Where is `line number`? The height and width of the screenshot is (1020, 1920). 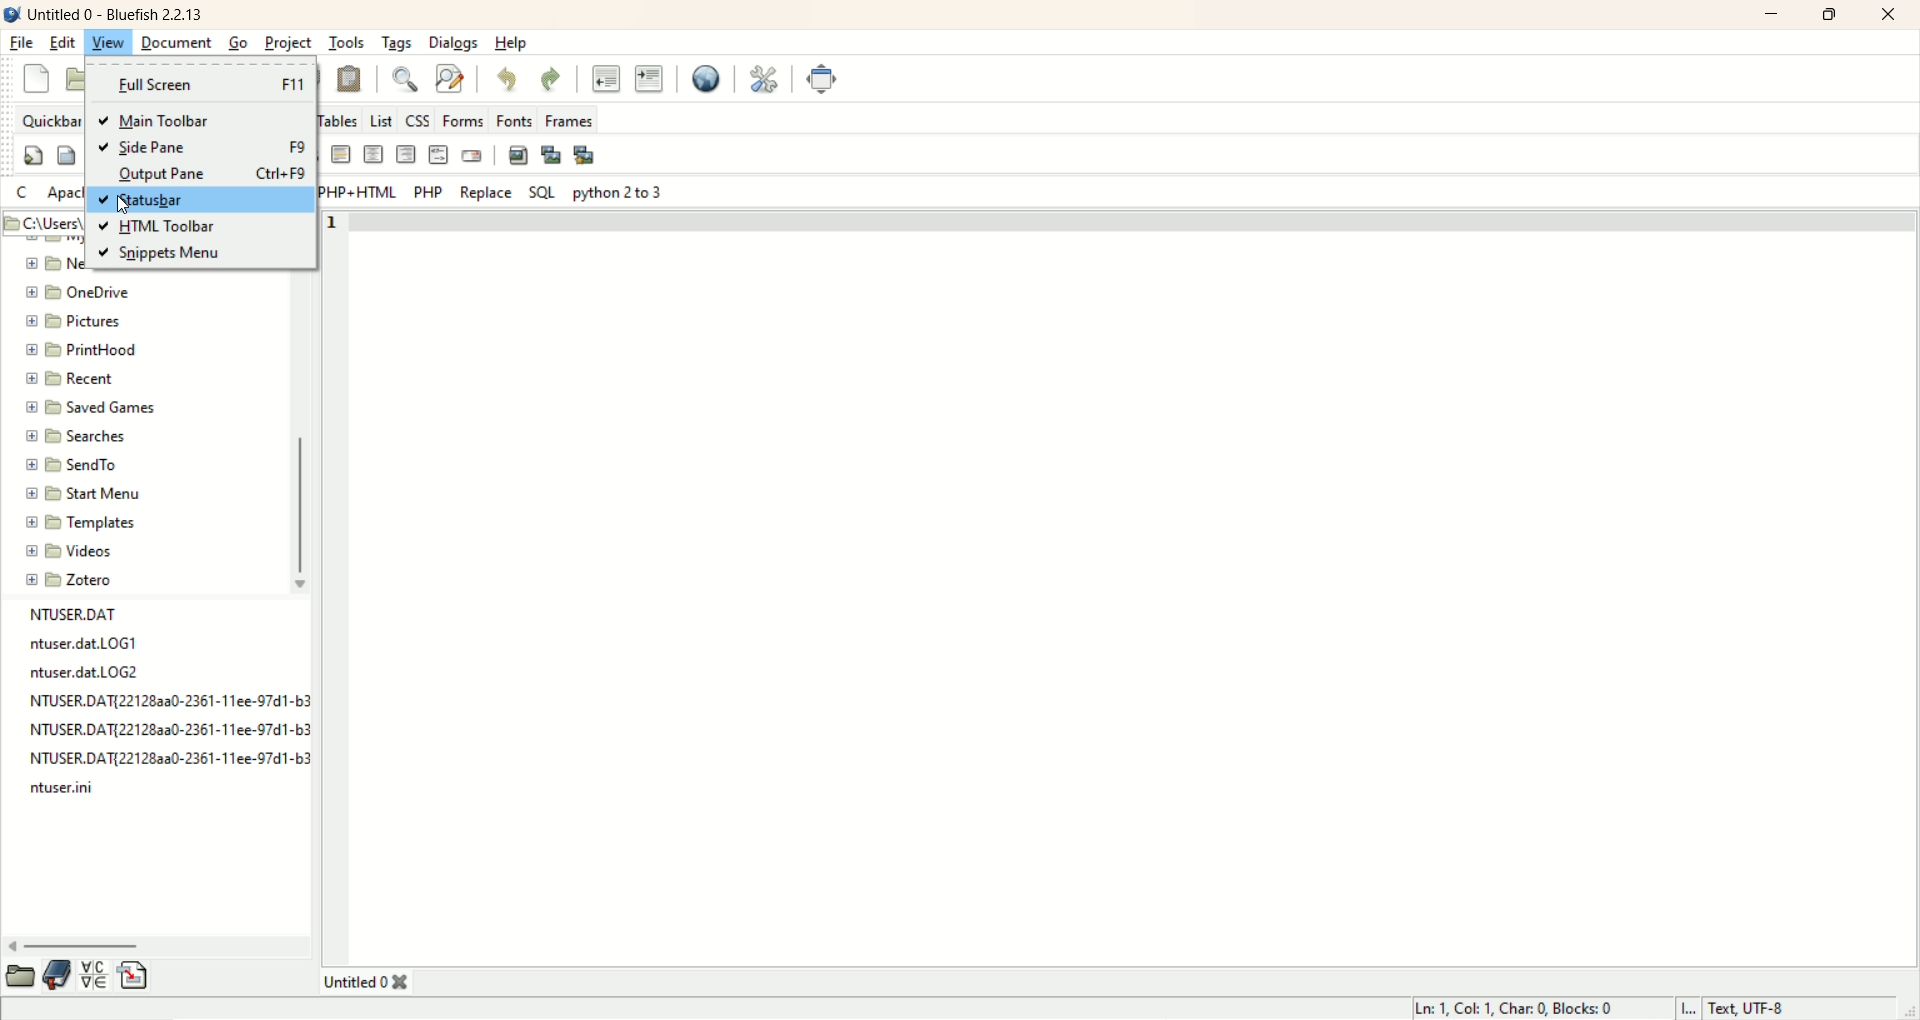 line number is located at coordinates (337, 222).